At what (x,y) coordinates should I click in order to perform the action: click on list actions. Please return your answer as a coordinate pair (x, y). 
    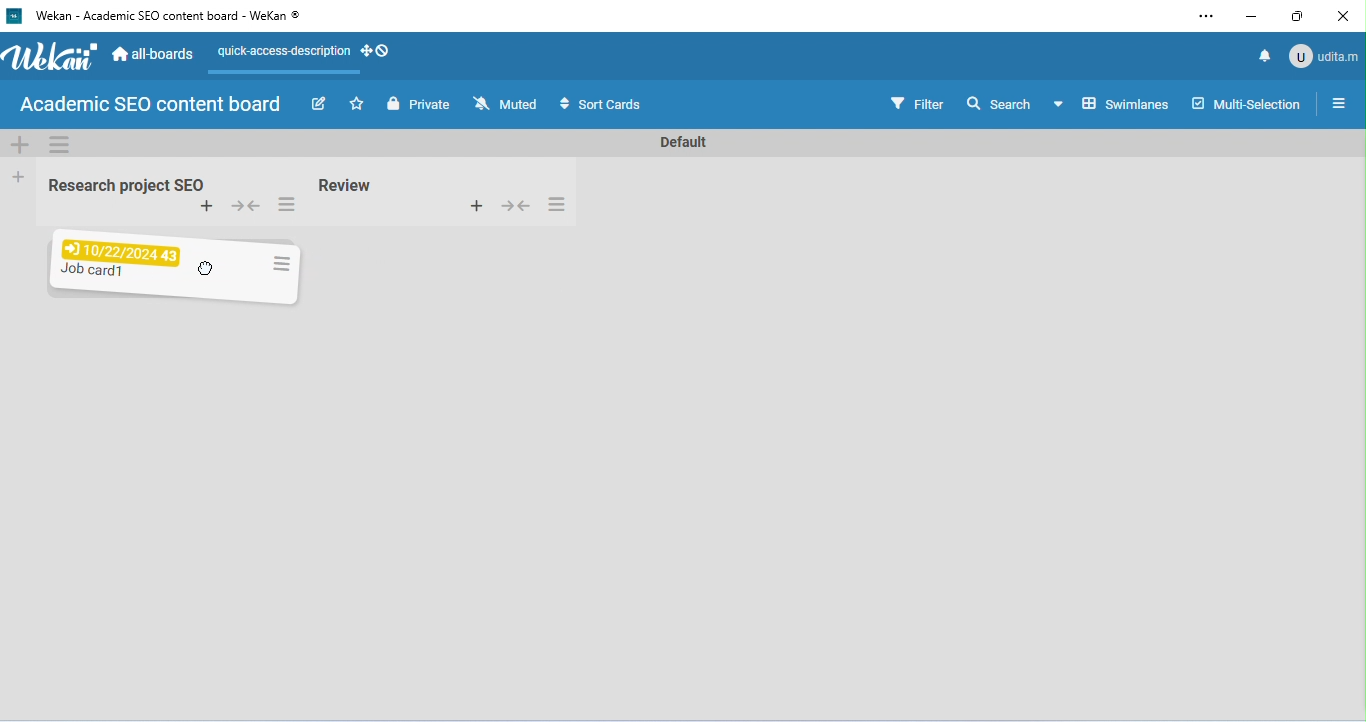
    Looking at the image, I should click on (285, 206).